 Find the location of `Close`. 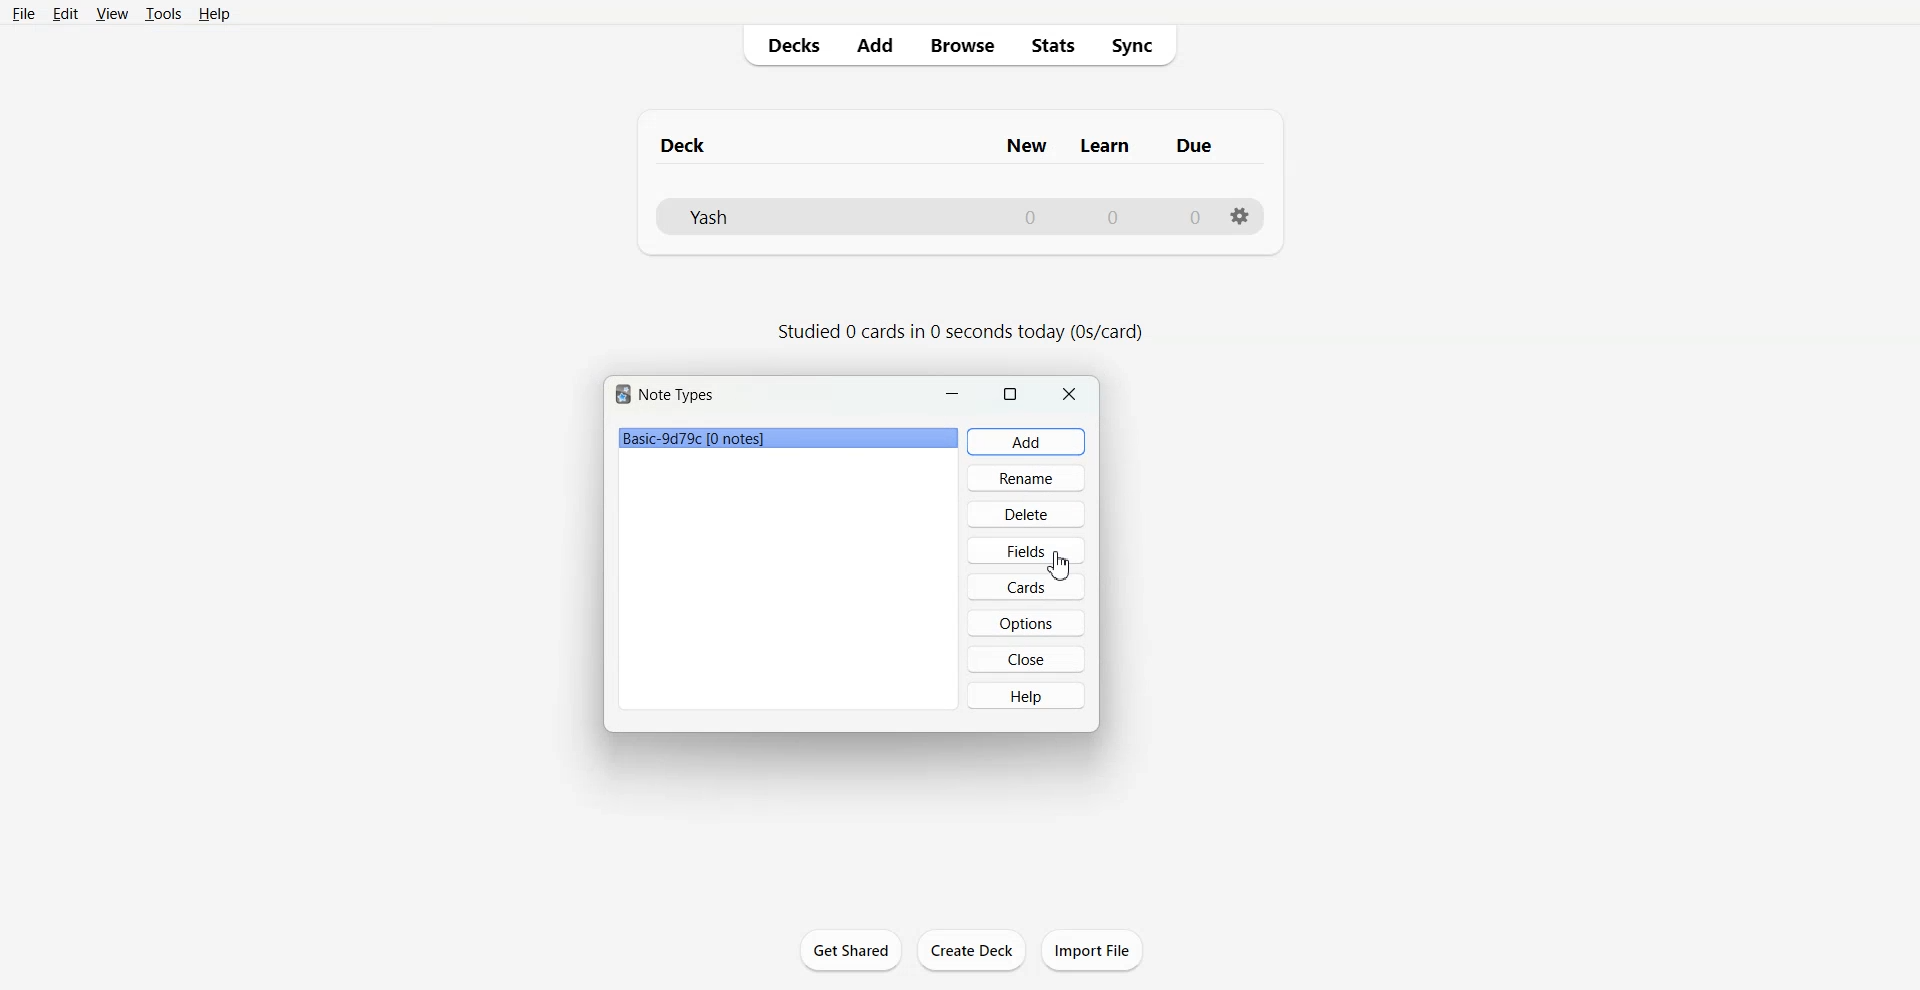

Close is located at coordinates (1025, 659).